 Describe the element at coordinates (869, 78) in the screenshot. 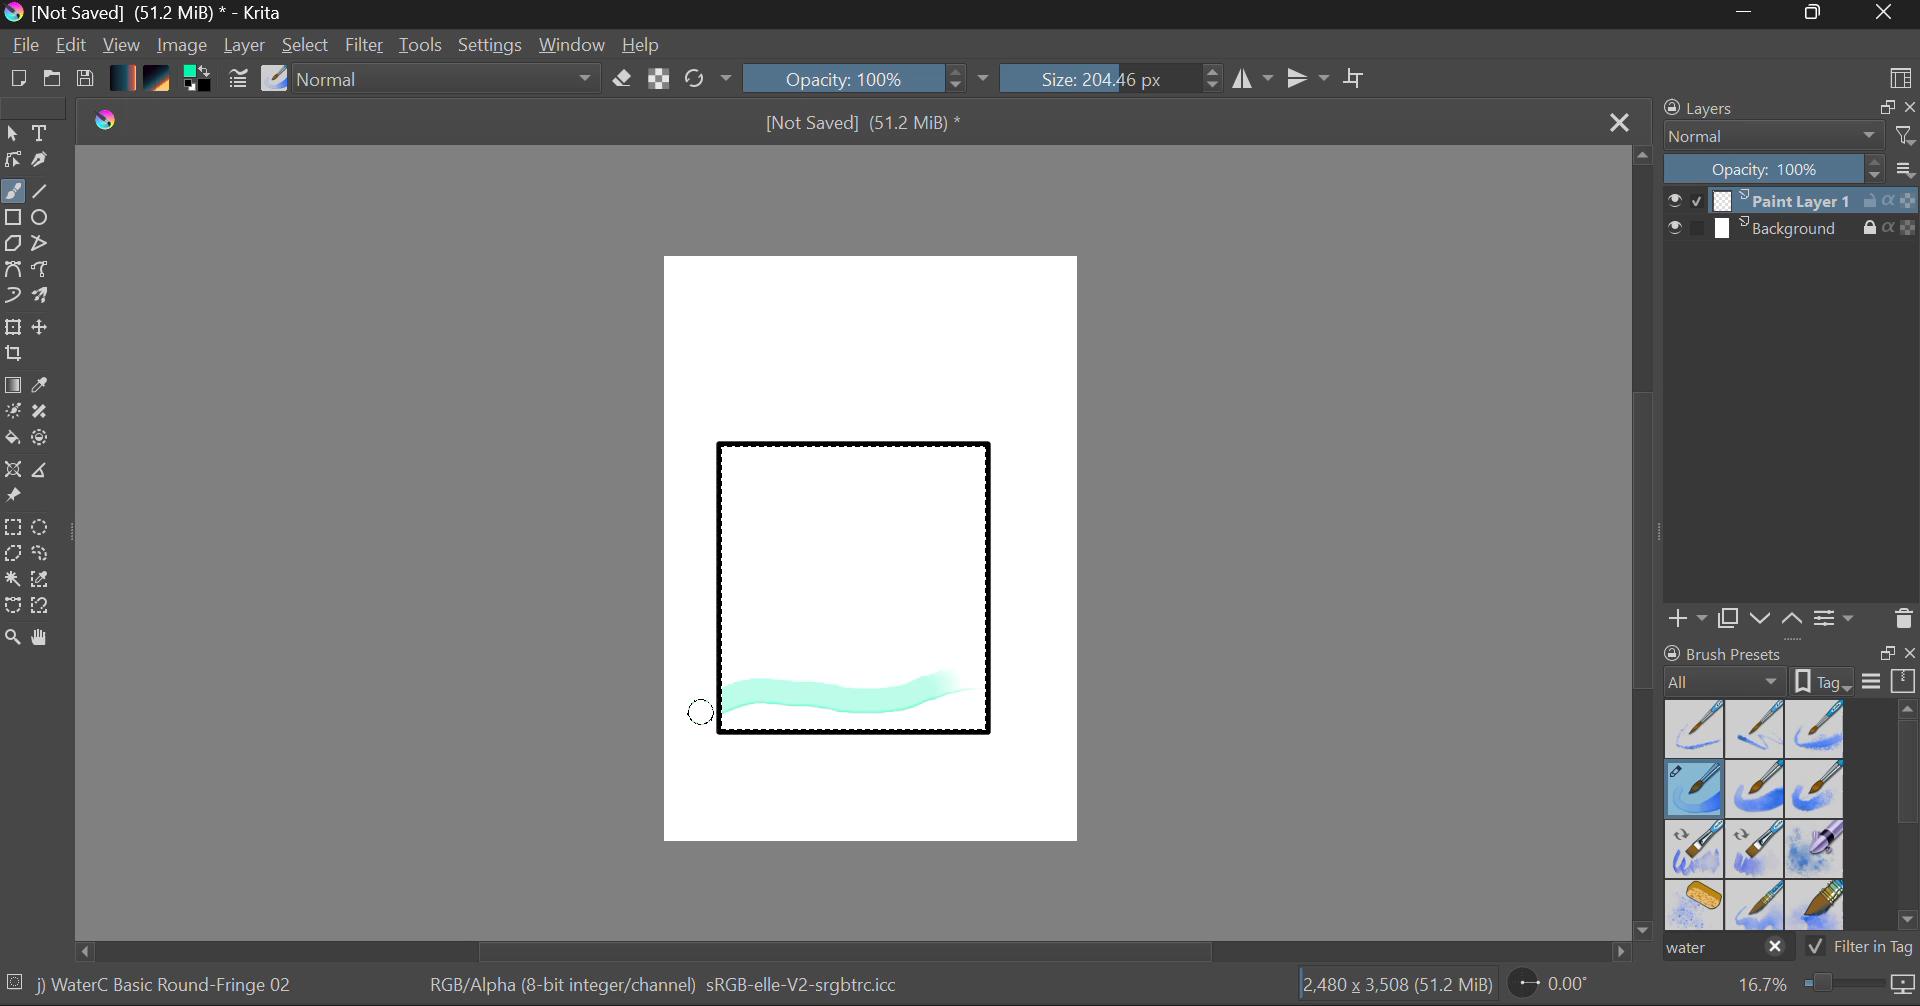

I see `Opacity` at that location.